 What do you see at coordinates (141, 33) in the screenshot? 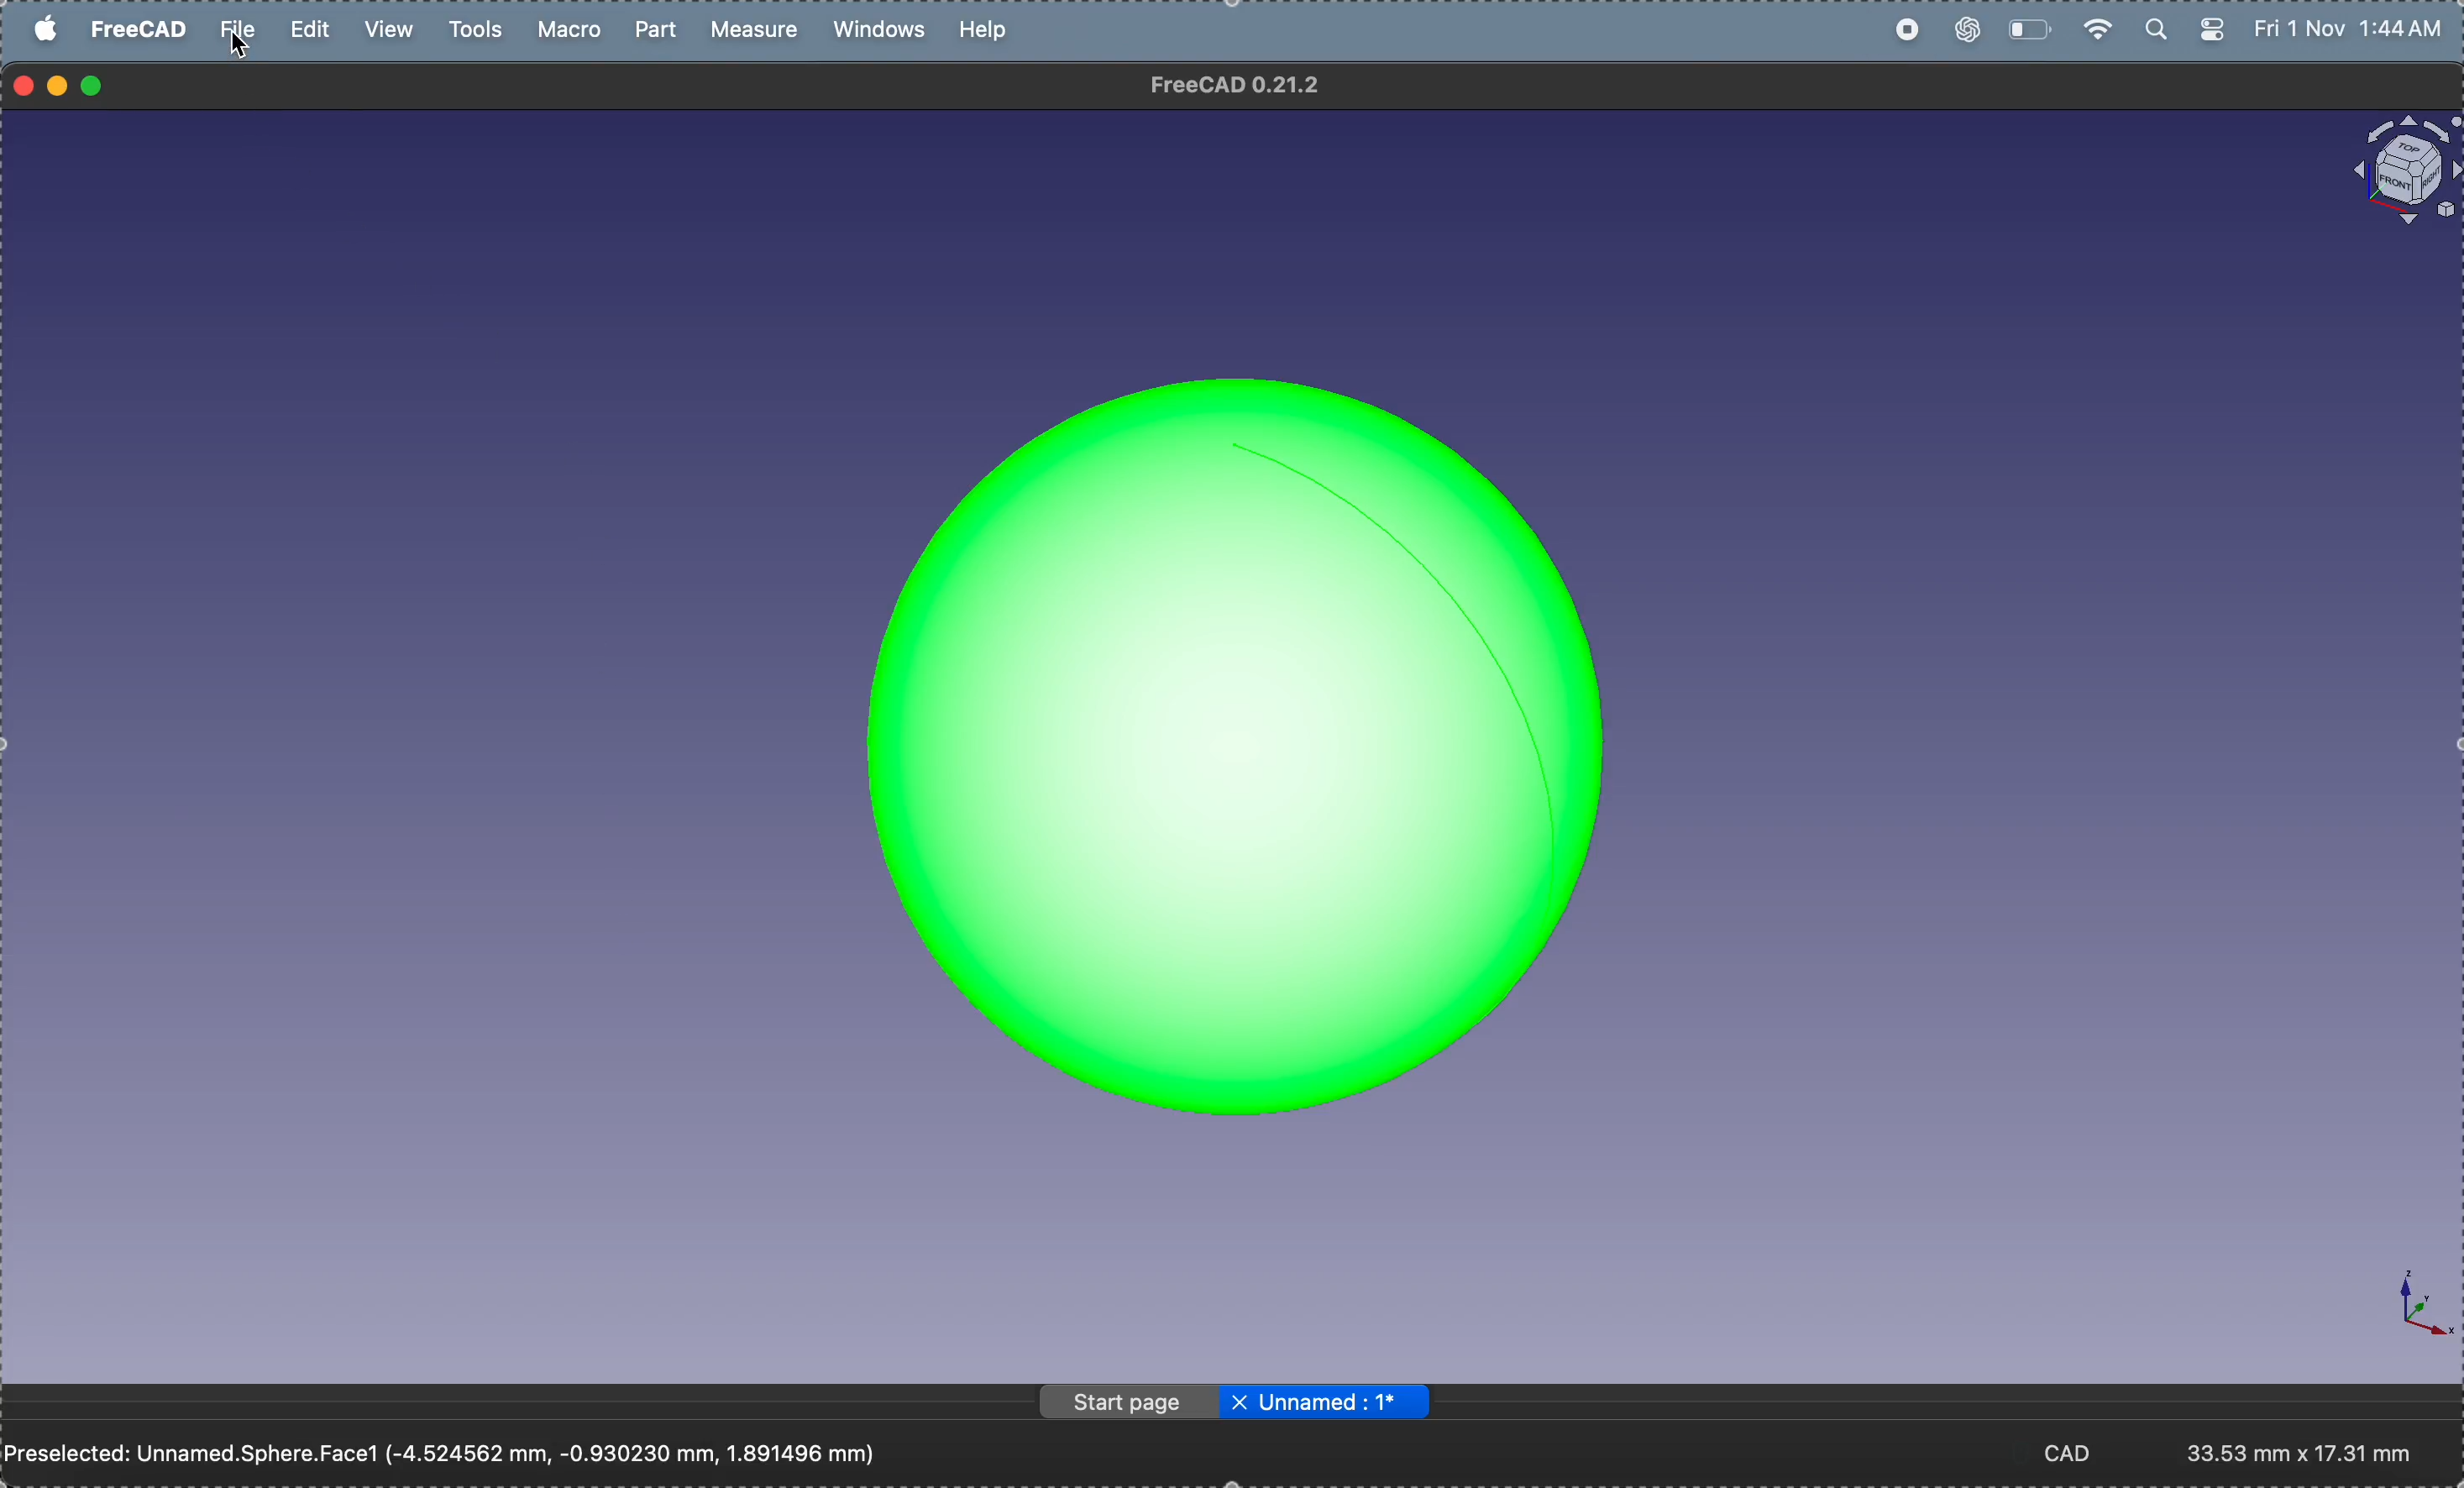
I see `free cad` at bounding box center [141, 33].